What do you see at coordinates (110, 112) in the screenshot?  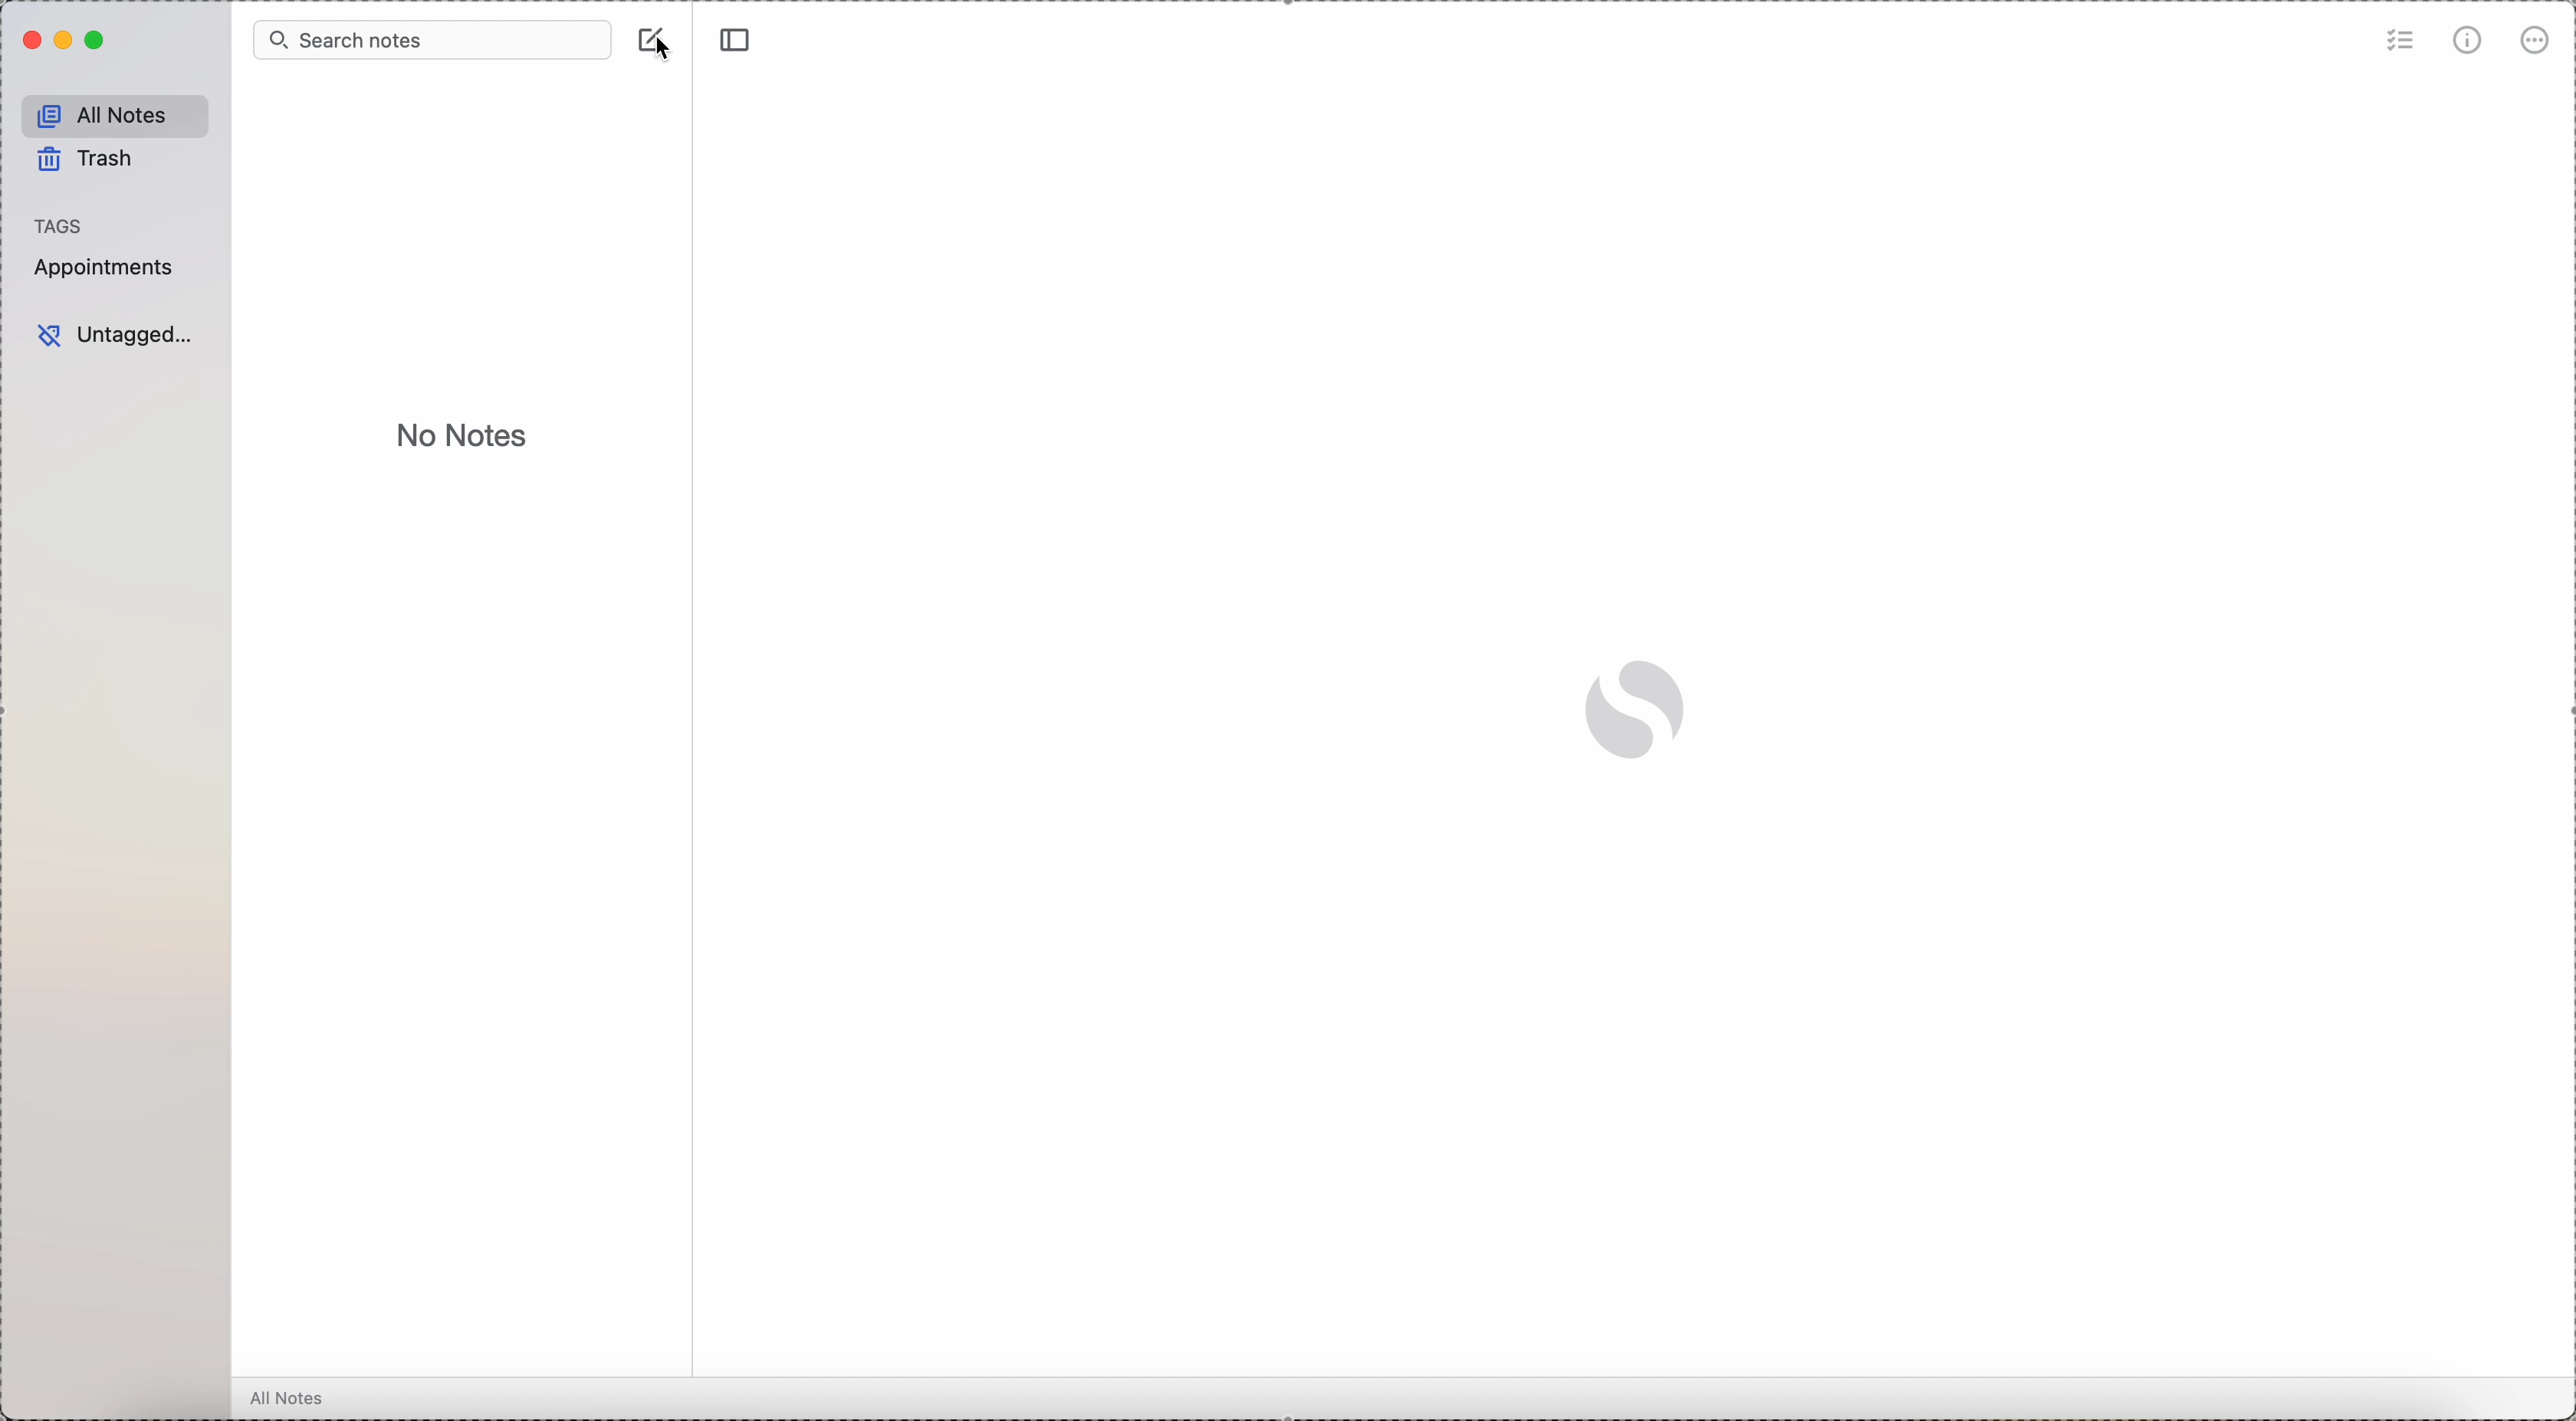 I see `all notes` at bounding box center [110, 112].